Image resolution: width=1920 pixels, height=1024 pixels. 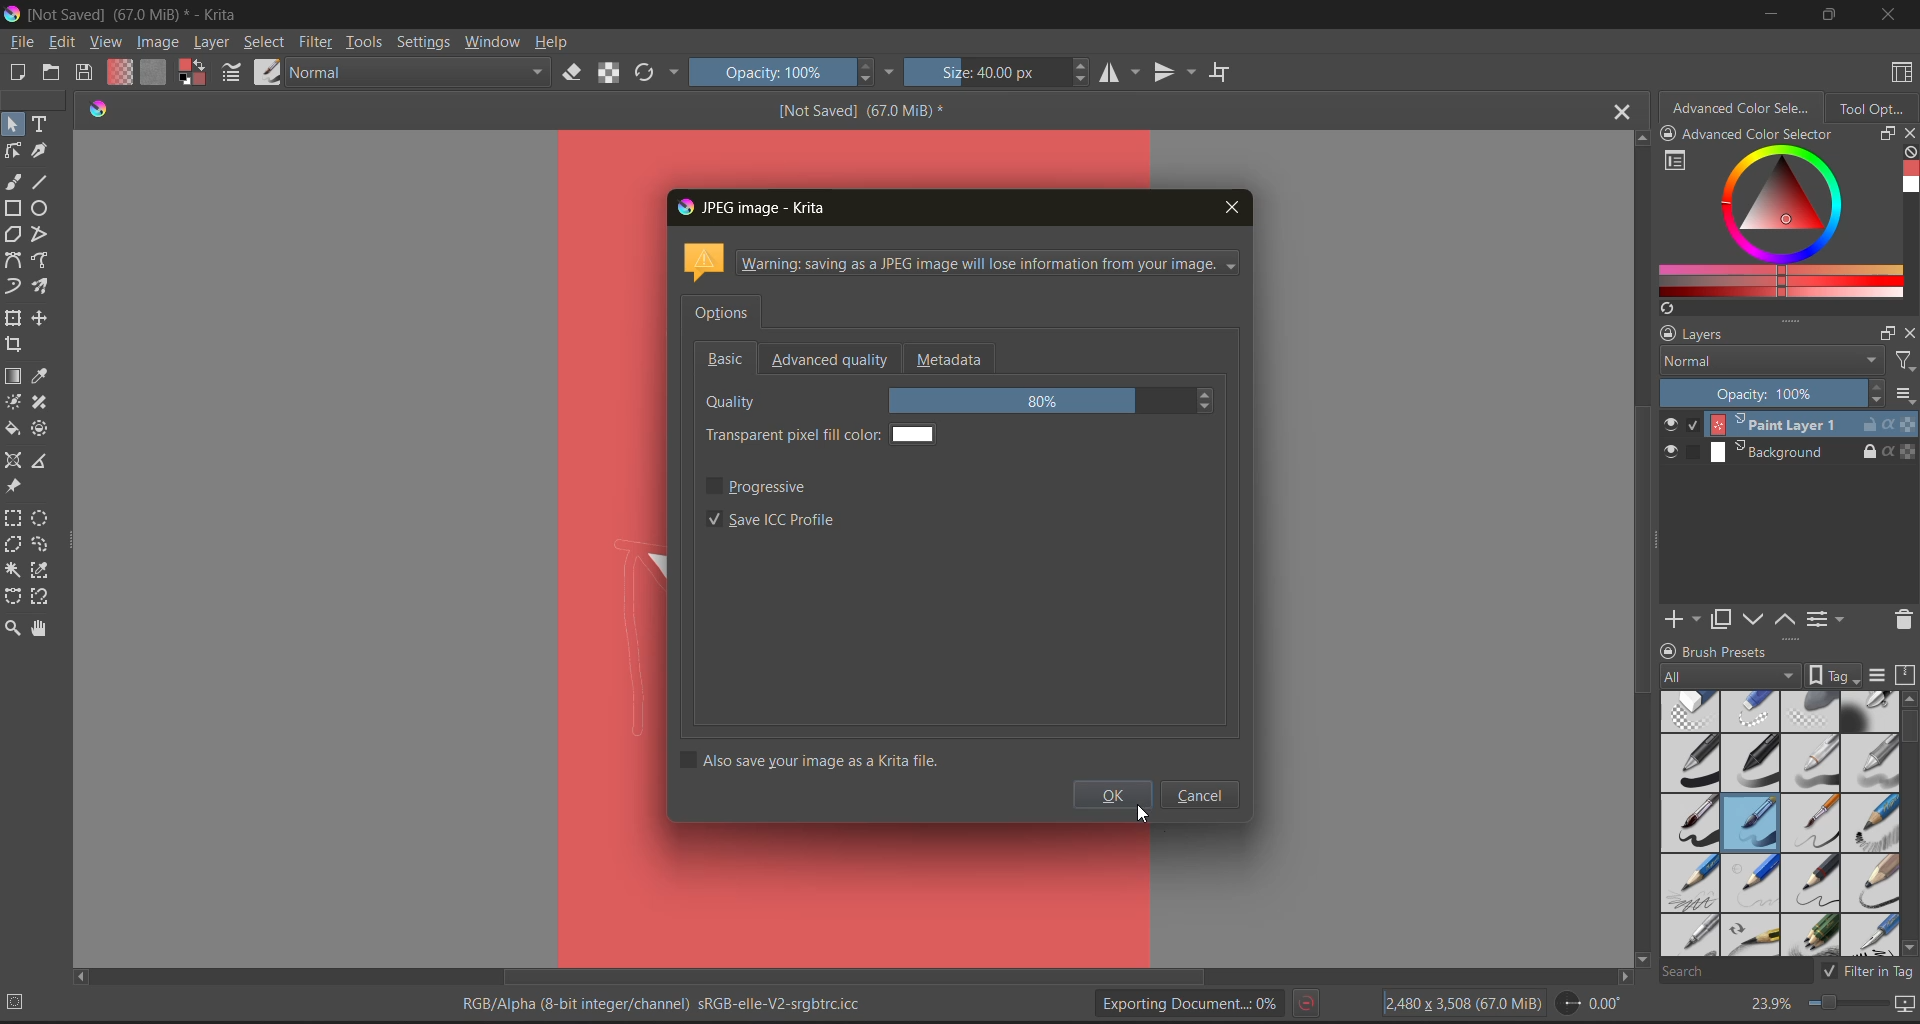 I want to click on zoom, so click(x=1852, y=1005).